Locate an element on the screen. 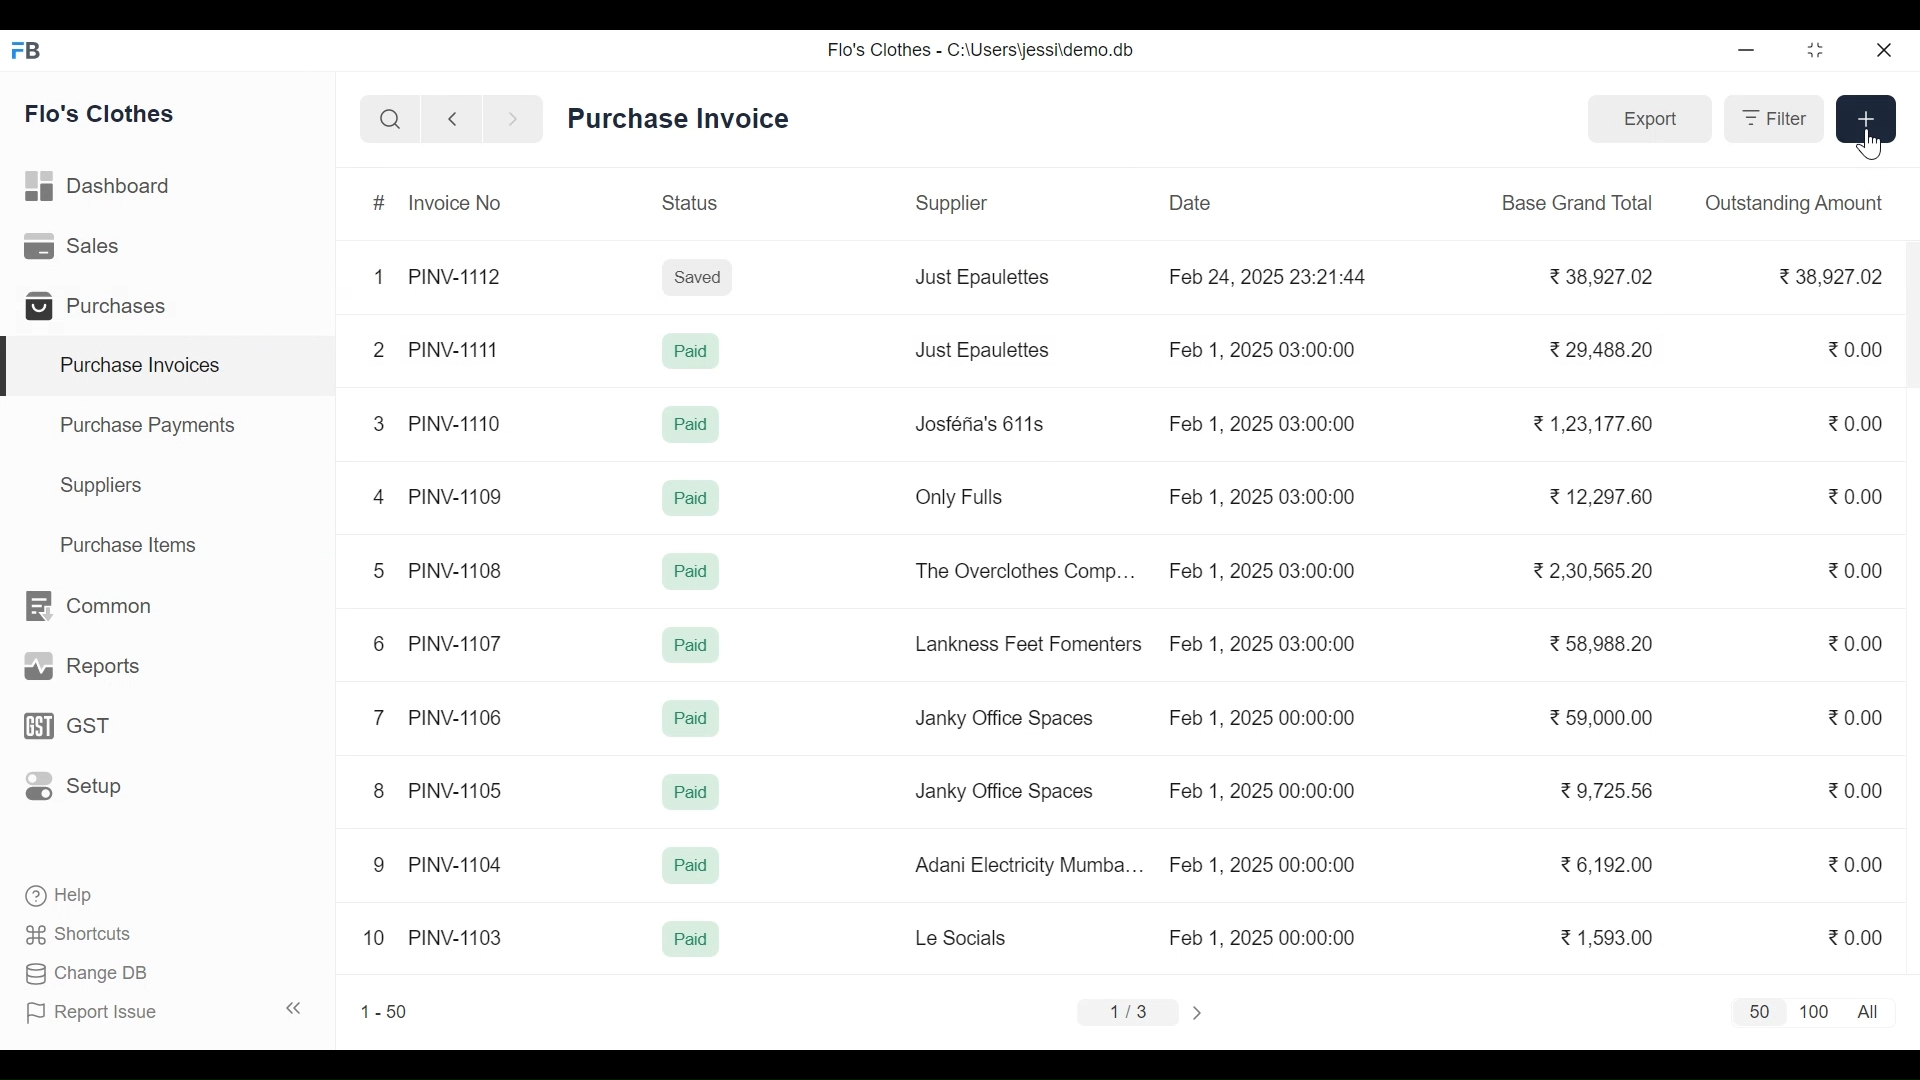  Suppliers is located at coordinates (105, 488).